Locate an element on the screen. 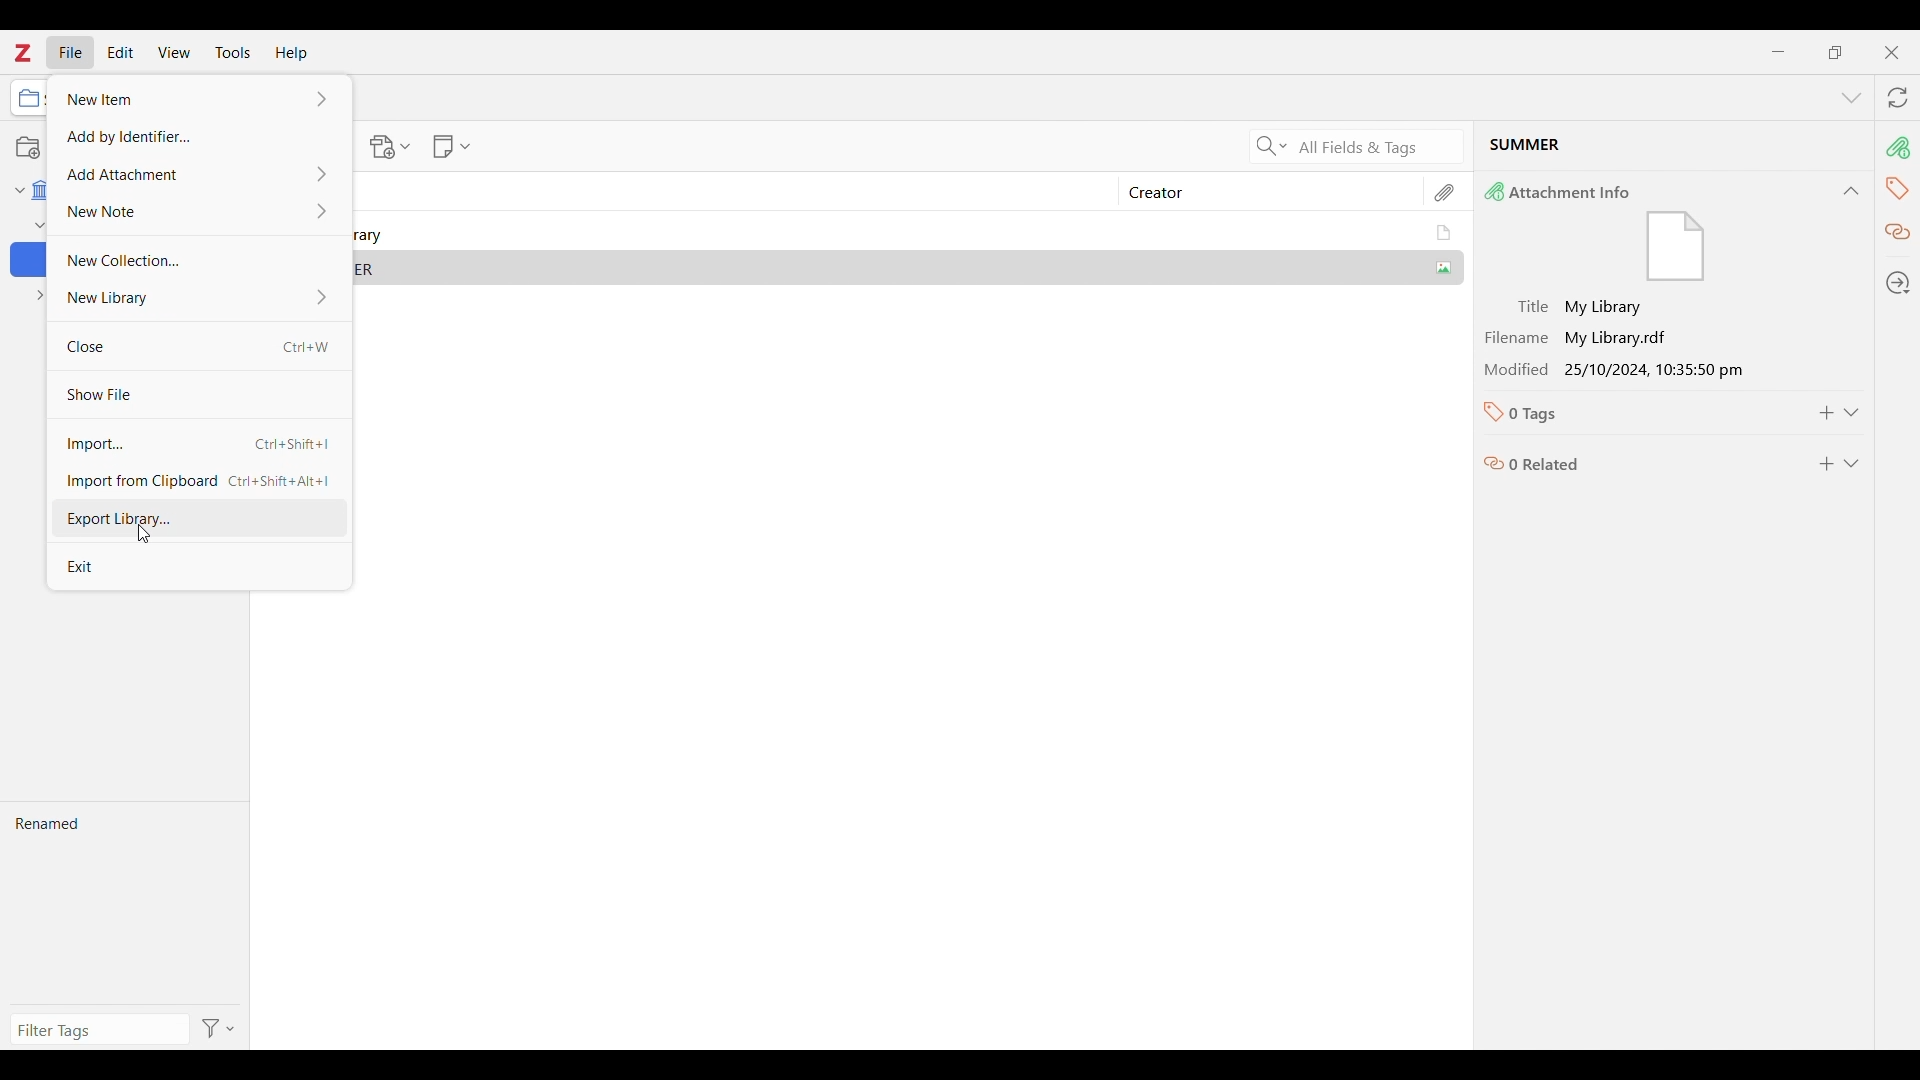  Tools menu is located at coordinates (234, 52).